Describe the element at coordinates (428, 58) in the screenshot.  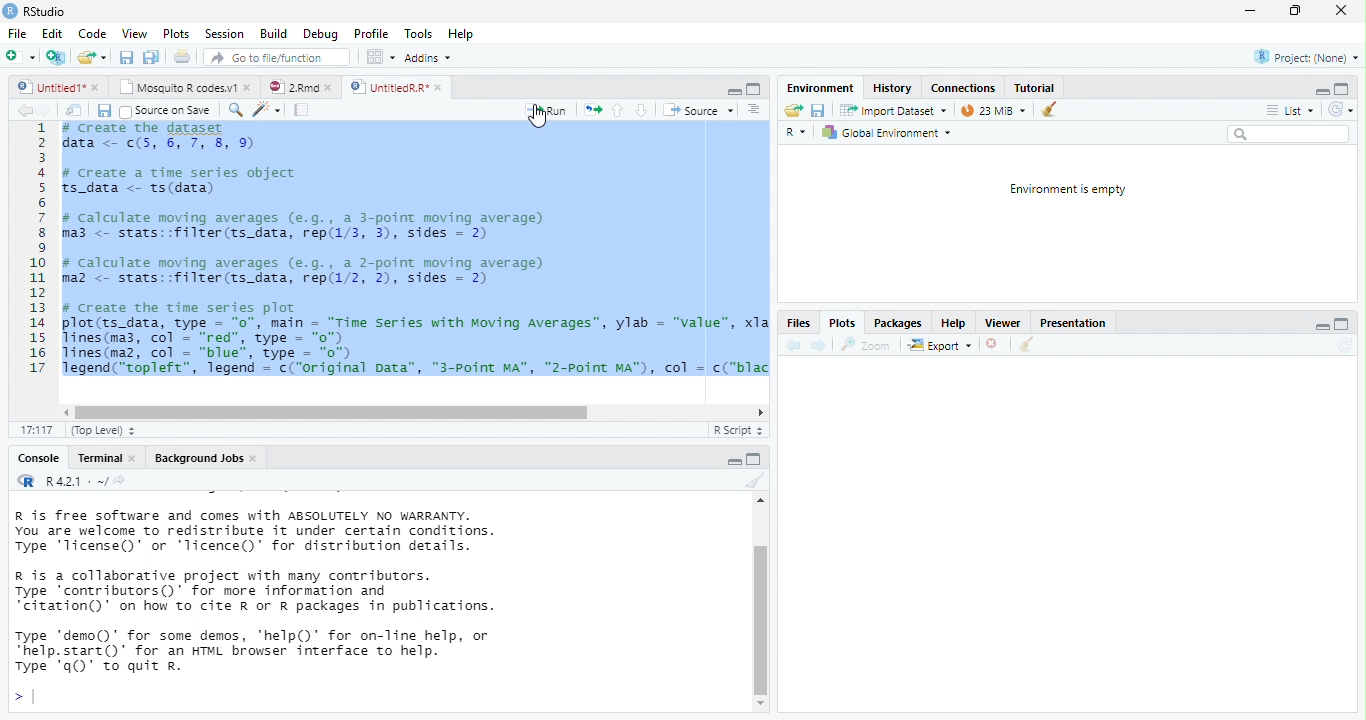
I see `Addins` at that location.